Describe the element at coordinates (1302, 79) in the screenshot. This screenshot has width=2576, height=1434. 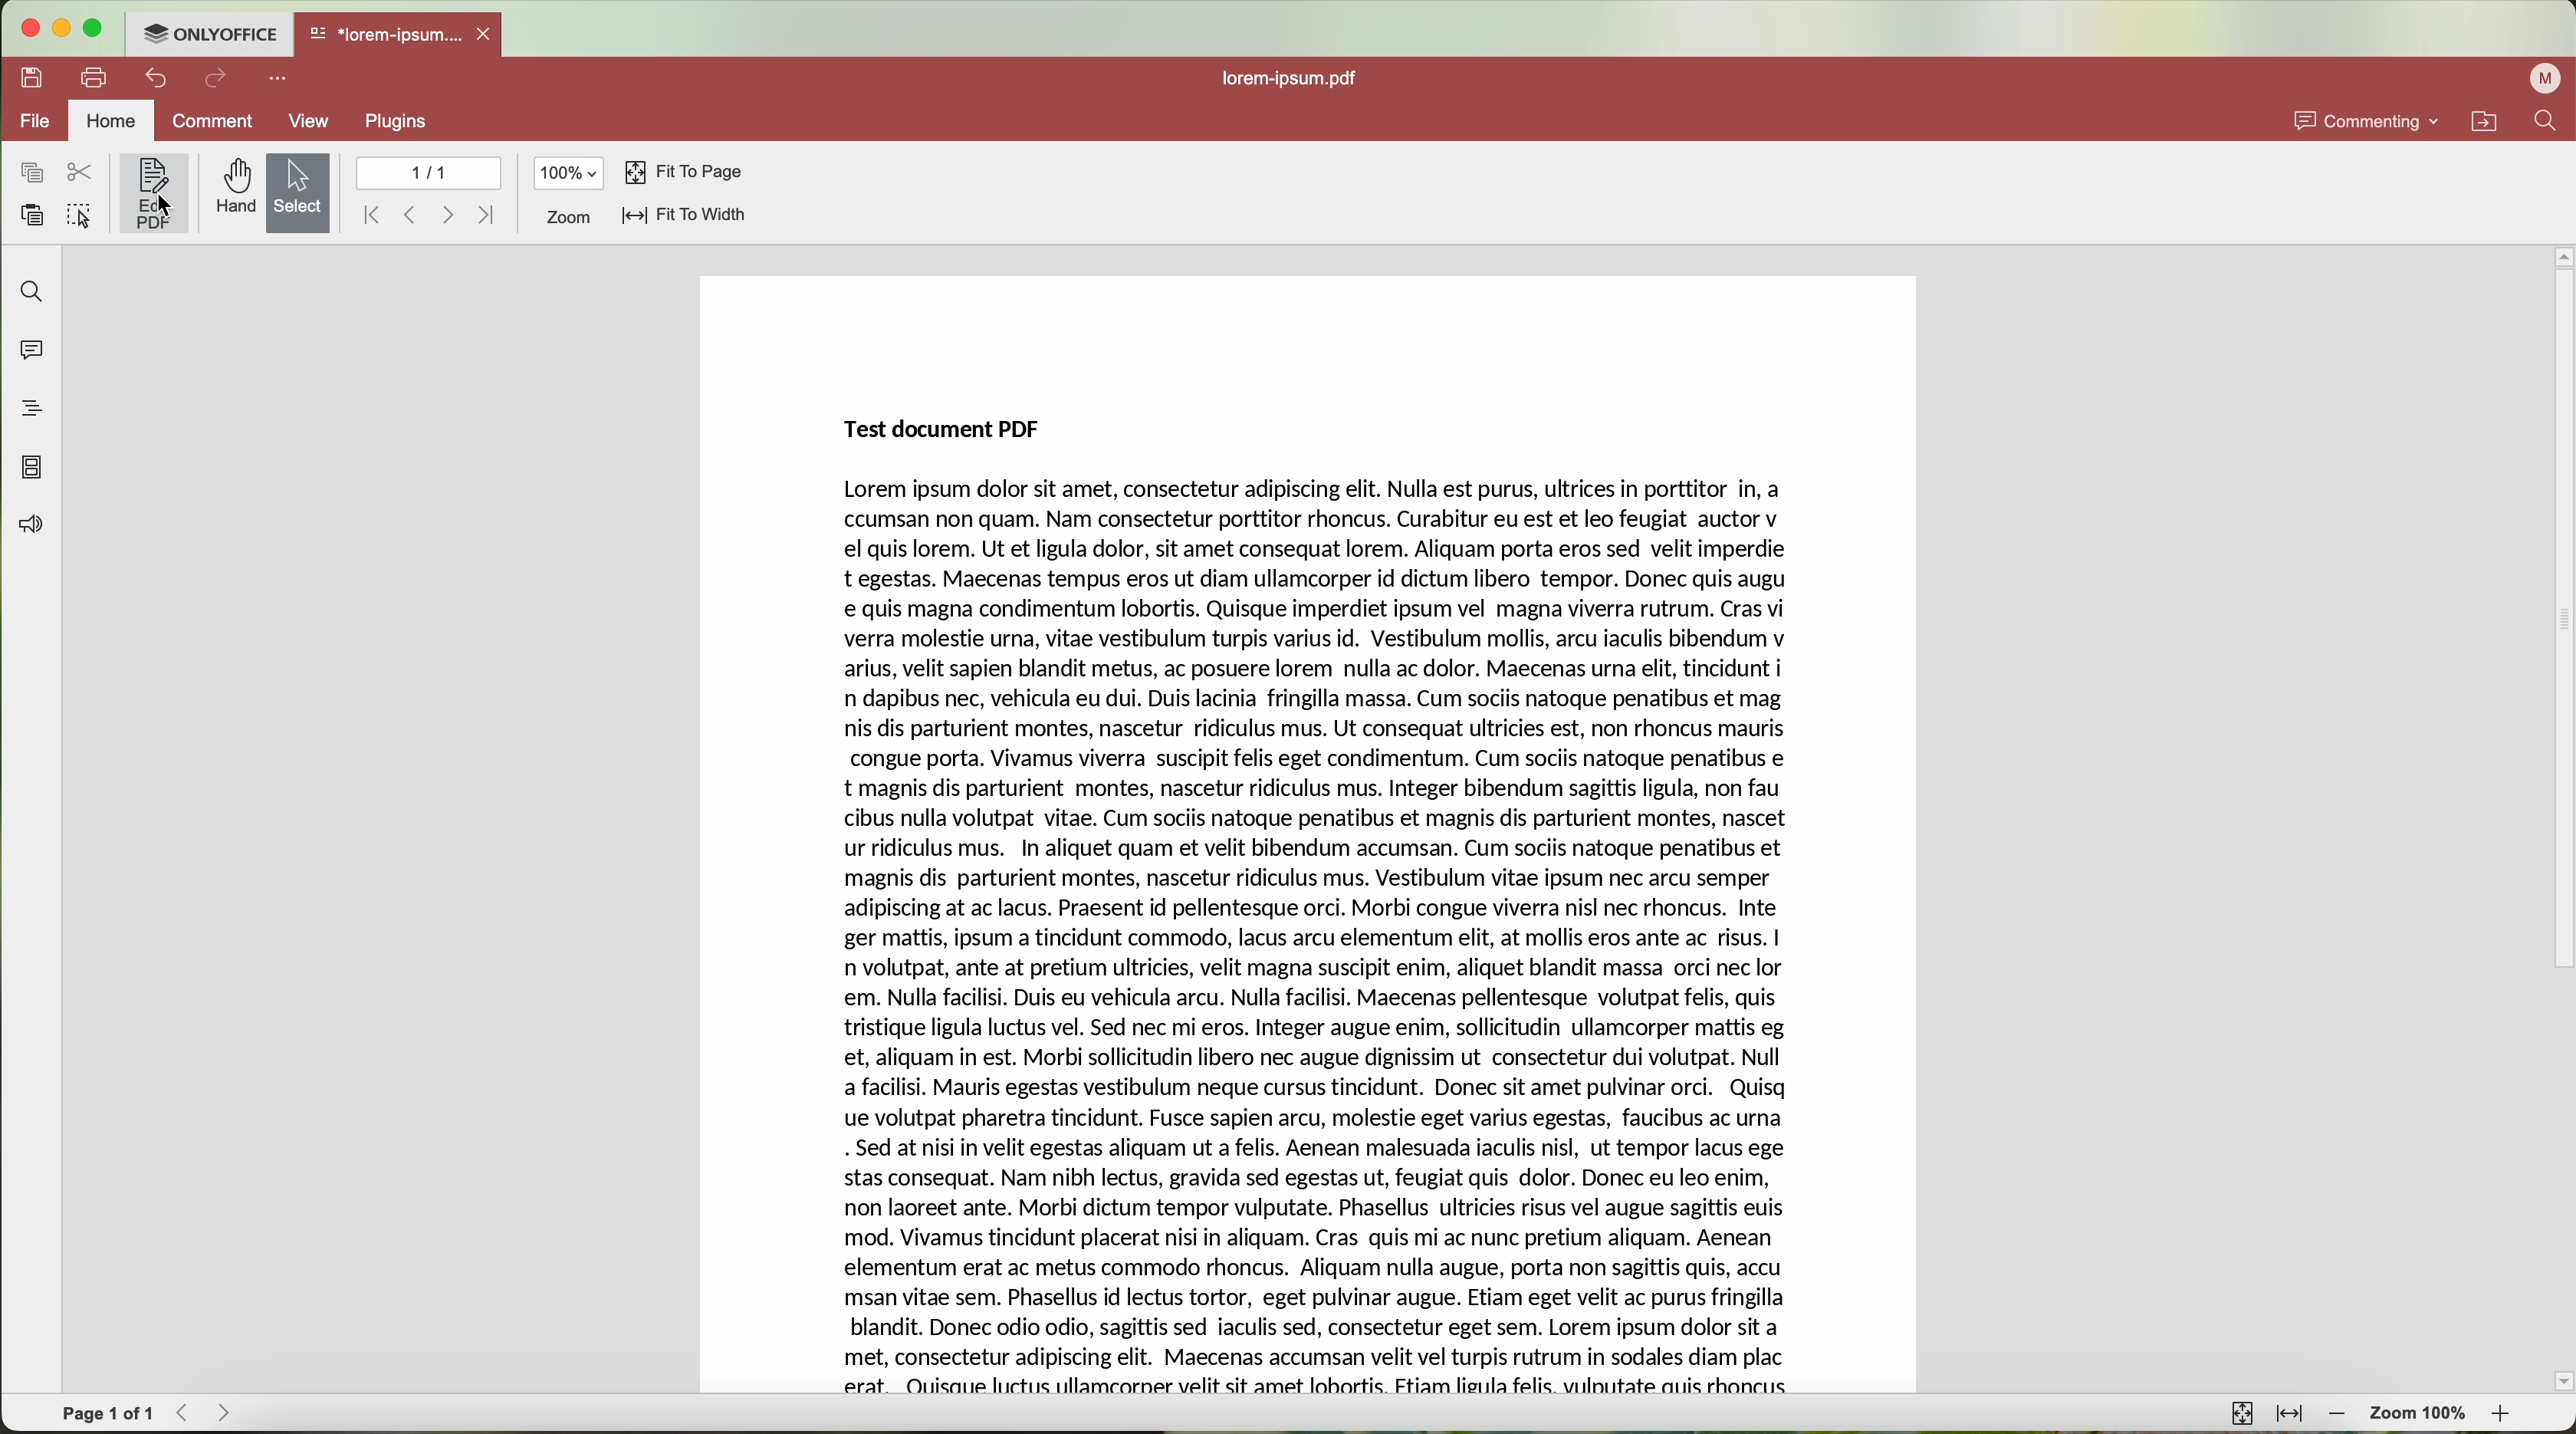
I see `lorem-ipsum.pdf` at that location.